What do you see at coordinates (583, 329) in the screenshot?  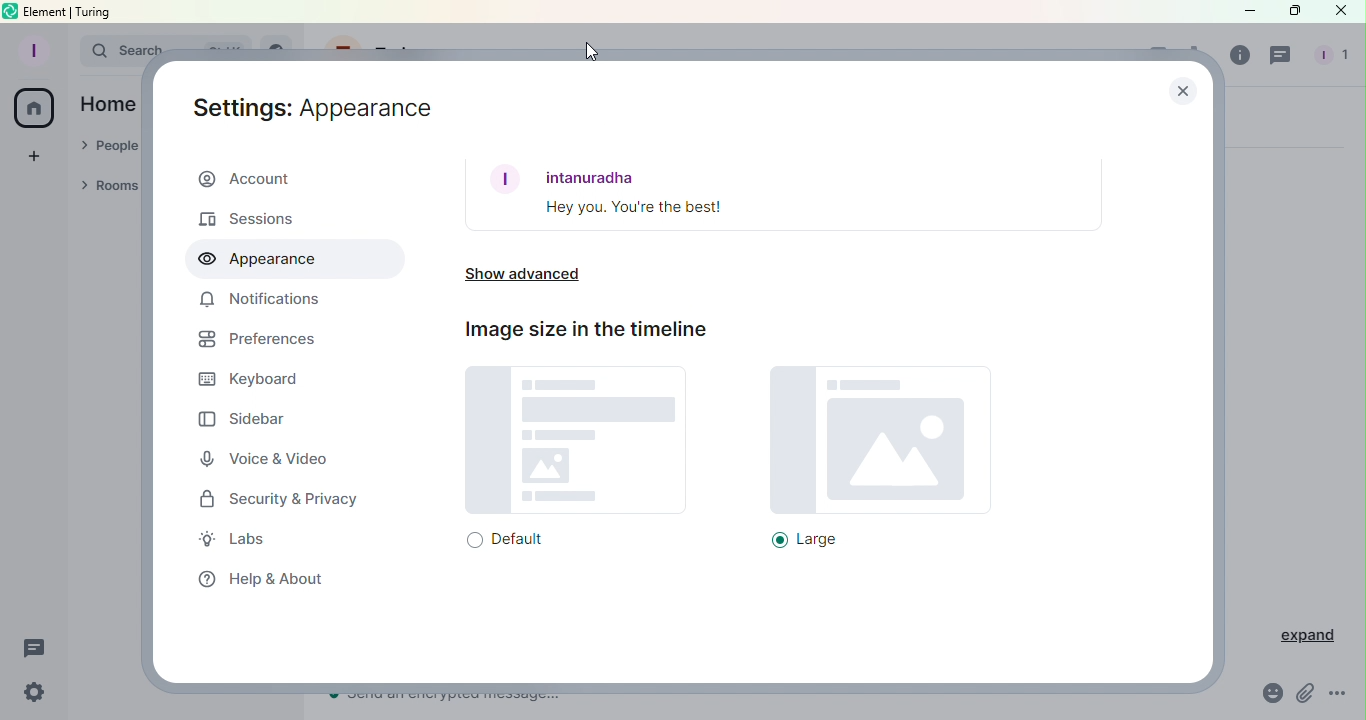 I see `Image size in the timeline` at bounding box center [583, 329].